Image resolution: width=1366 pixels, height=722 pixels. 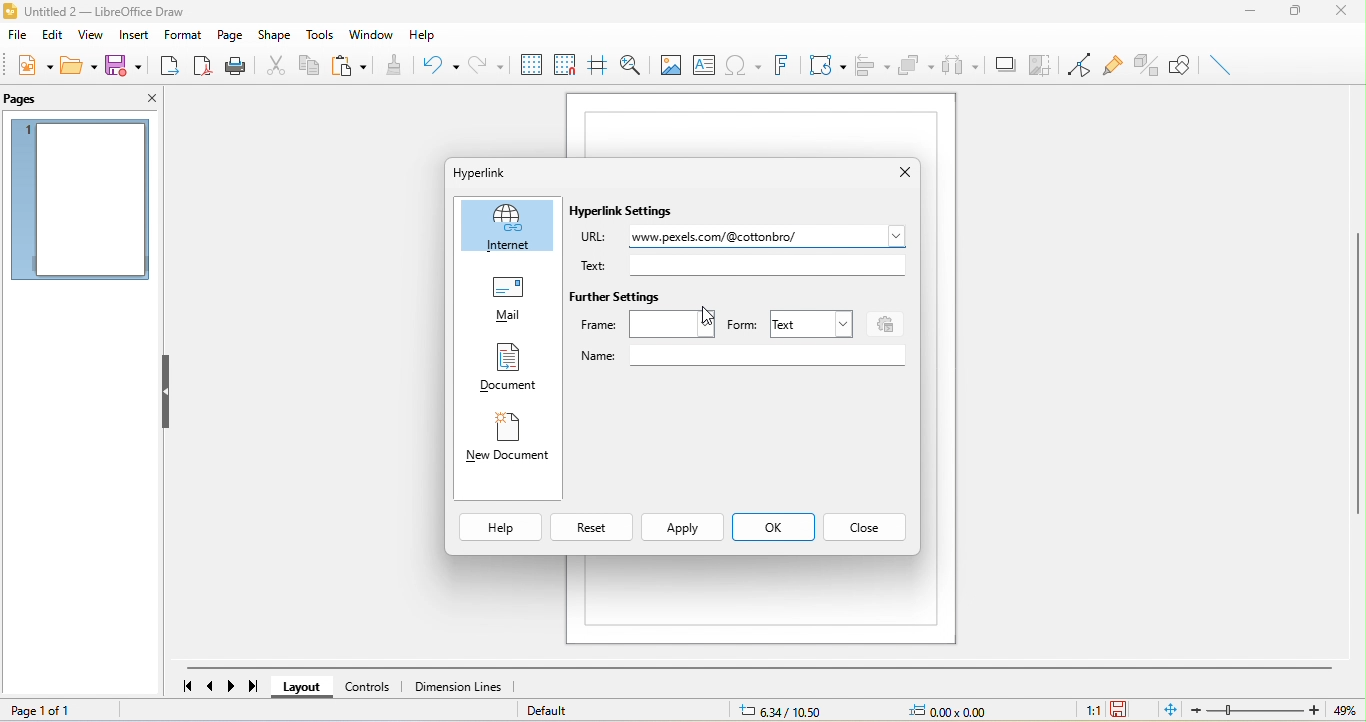 What do you see at coordinates (1143, 65) in the screenshot?
I see `toggle extrusion` at bounding box center [1143, 65].